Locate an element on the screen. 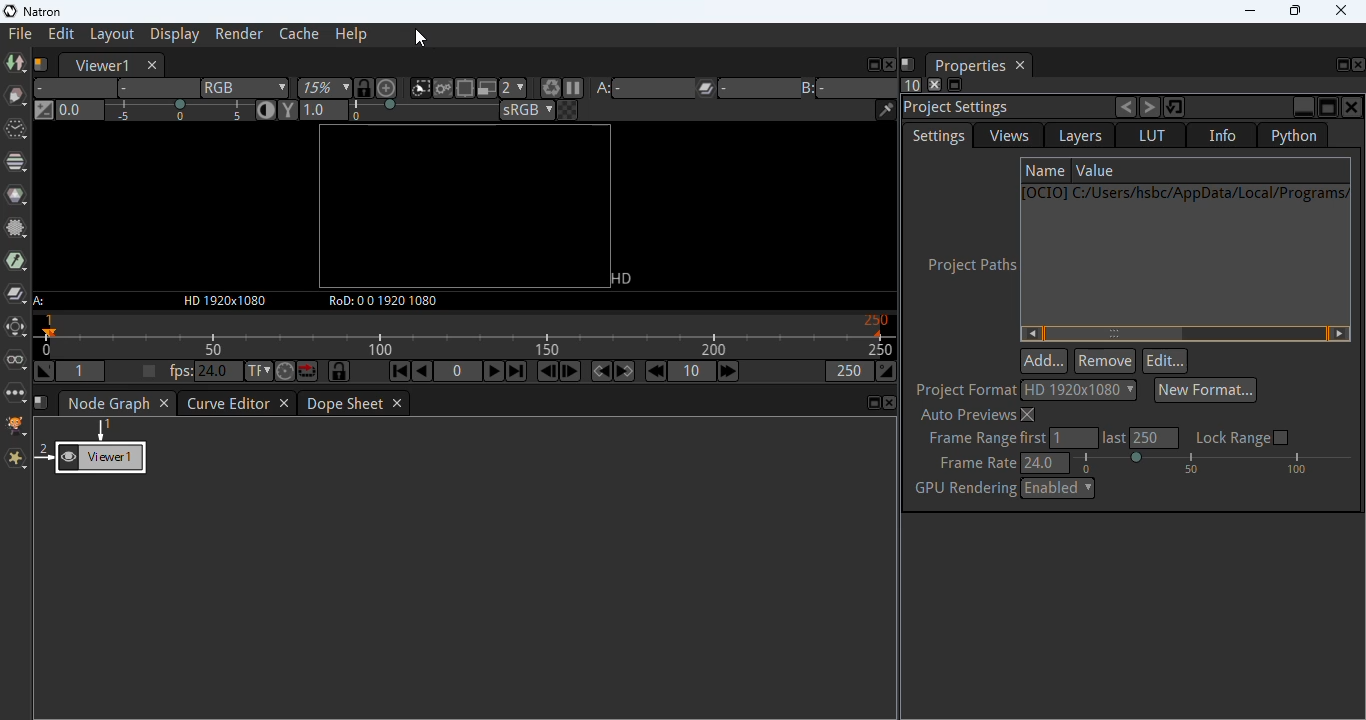  close tab is located at coordinates (166, 402).